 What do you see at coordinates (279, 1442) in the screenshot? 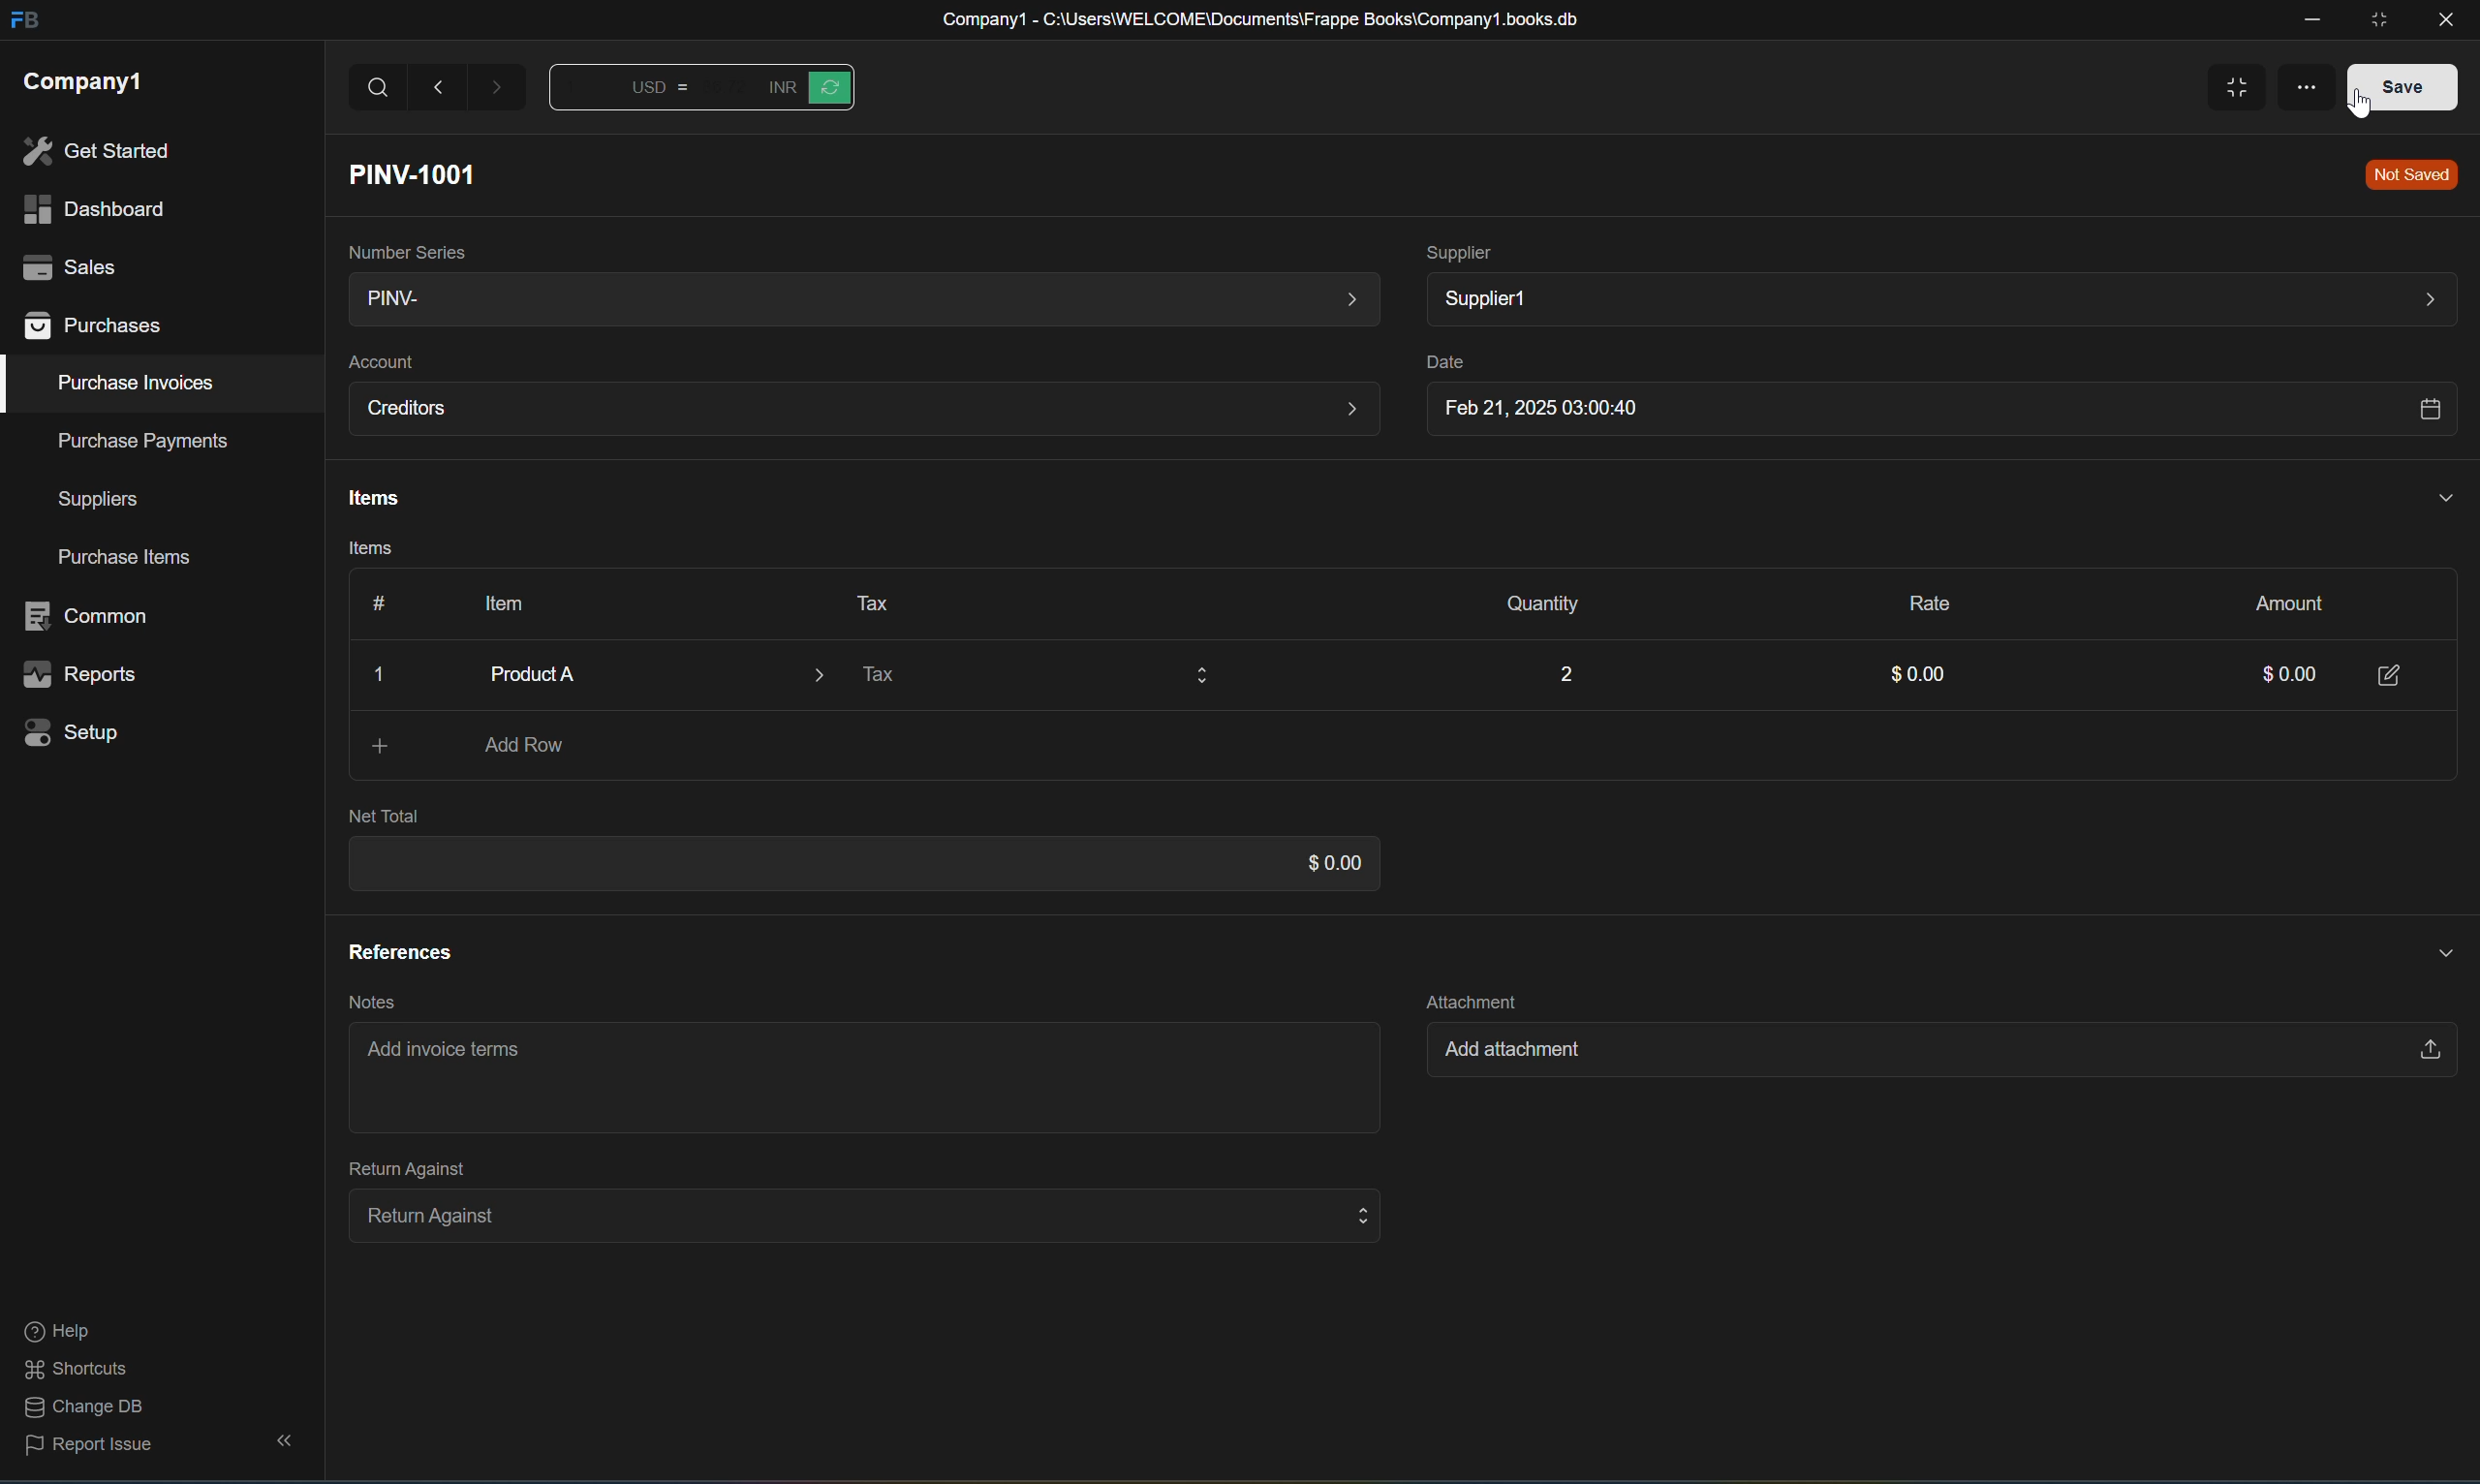
I see `hide` at bounding box center [279, 1442].